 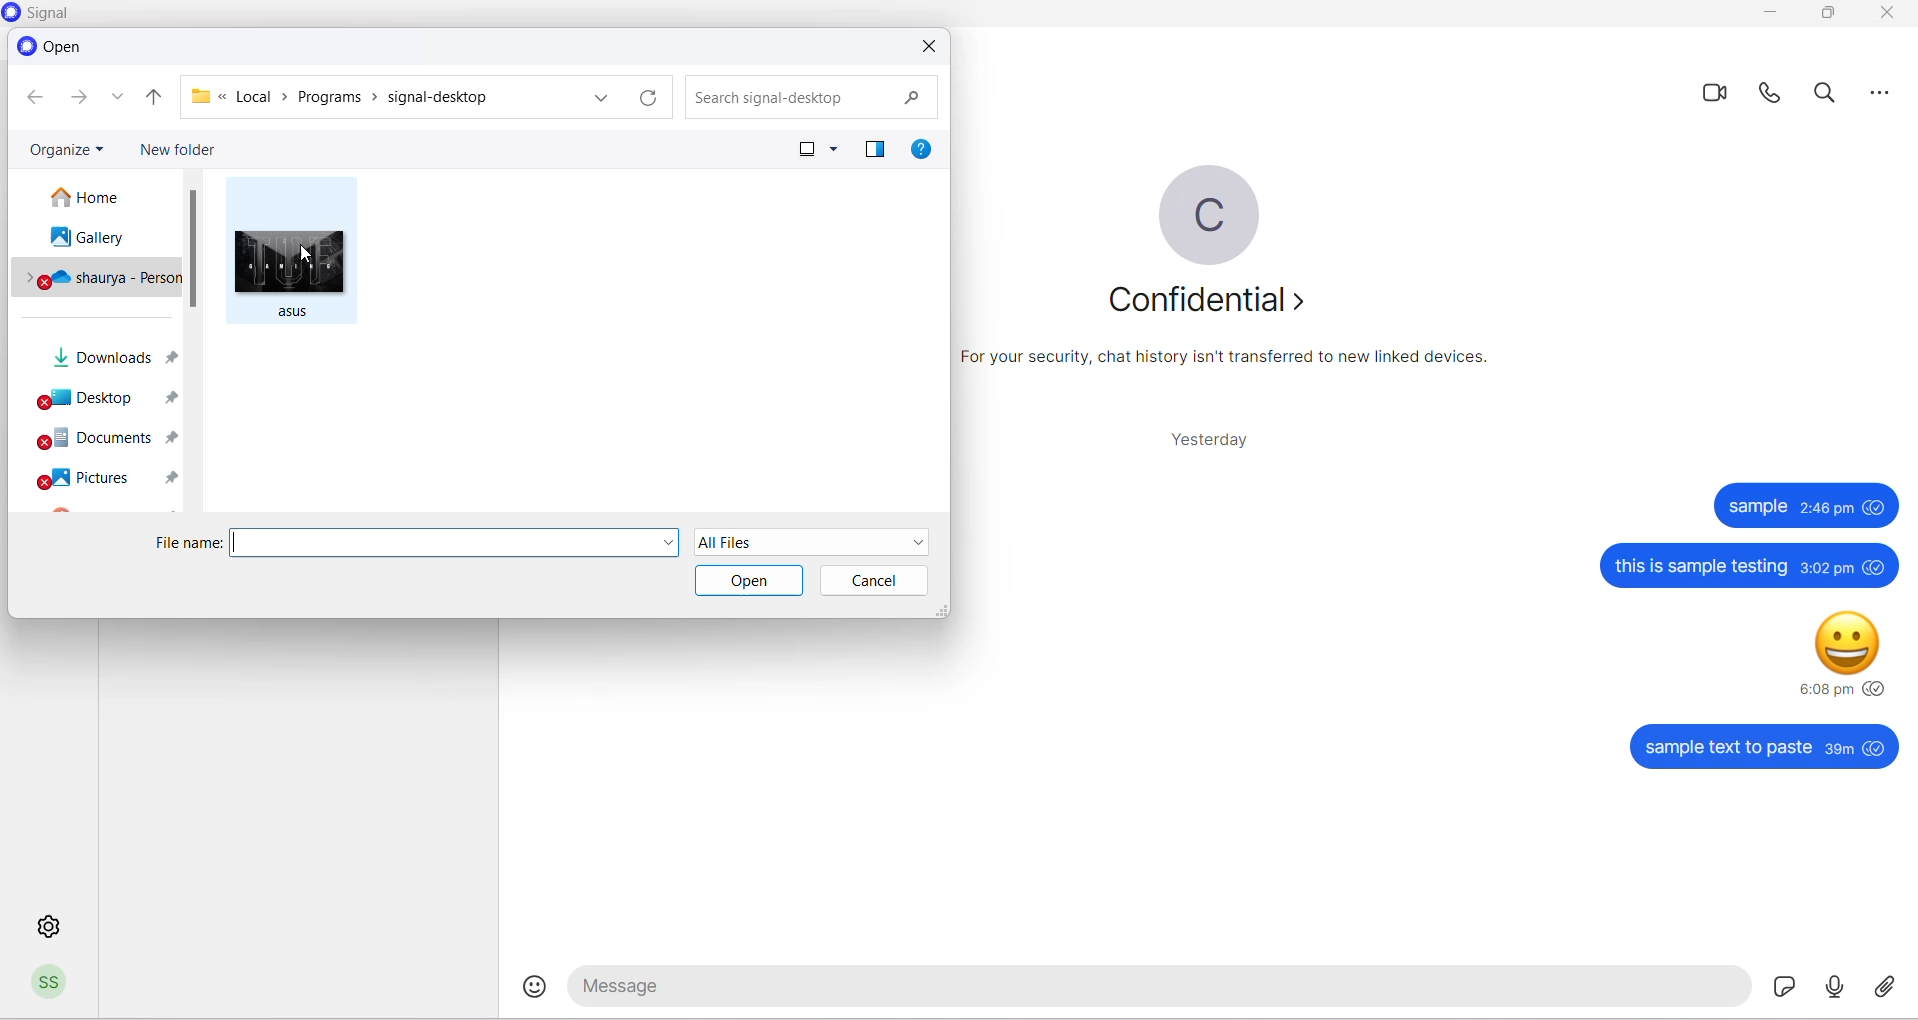 What do you see at coordinates (816, 541) in the screenshot?
I see `formats allowed` at bounding box center [816, 541].